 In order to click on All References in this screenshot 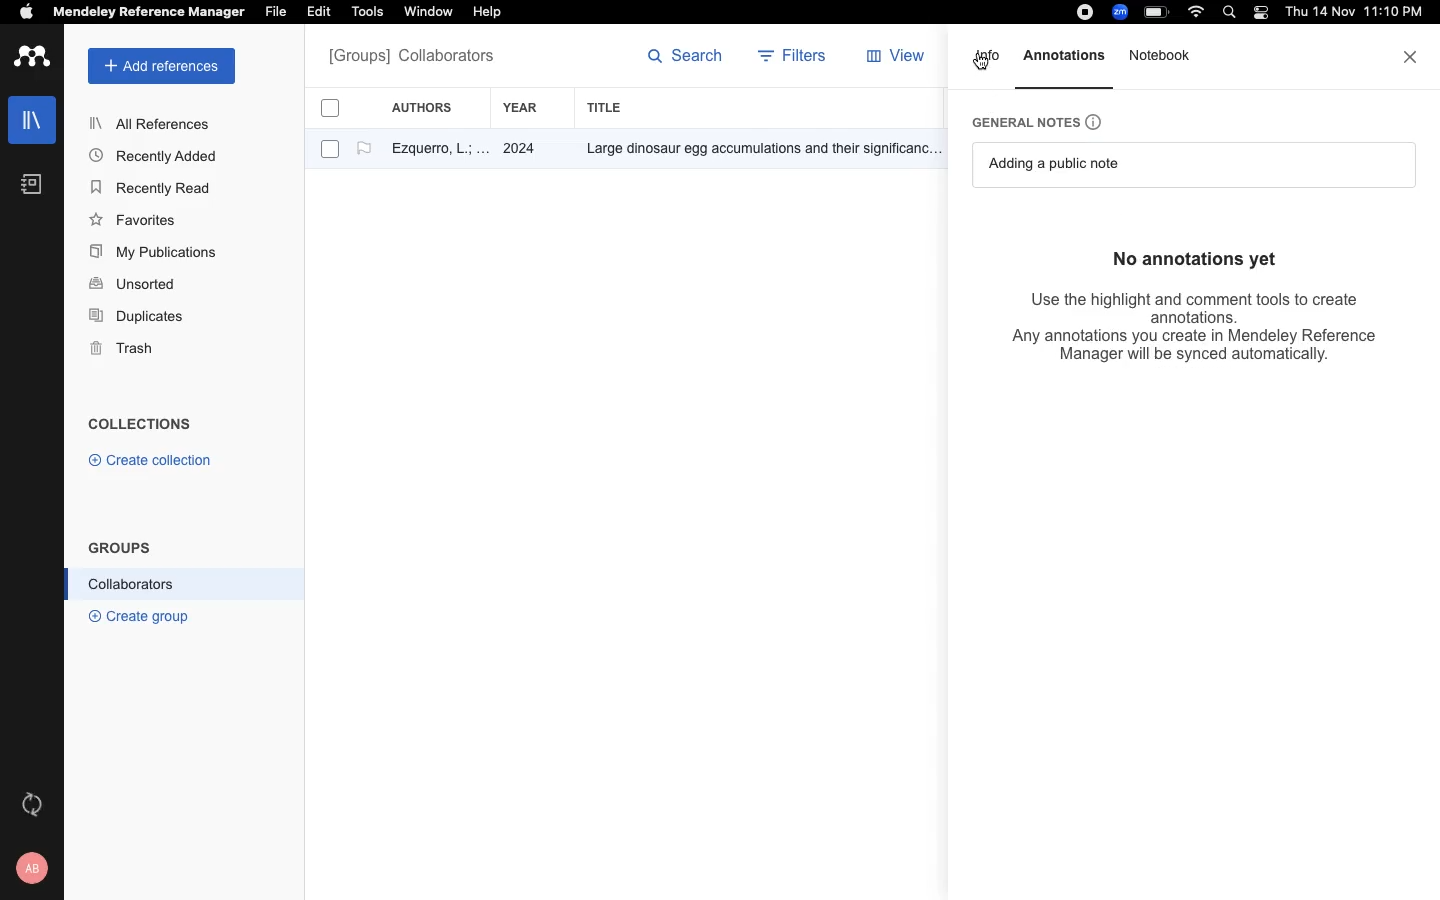, I will do `click(153, 123)`.